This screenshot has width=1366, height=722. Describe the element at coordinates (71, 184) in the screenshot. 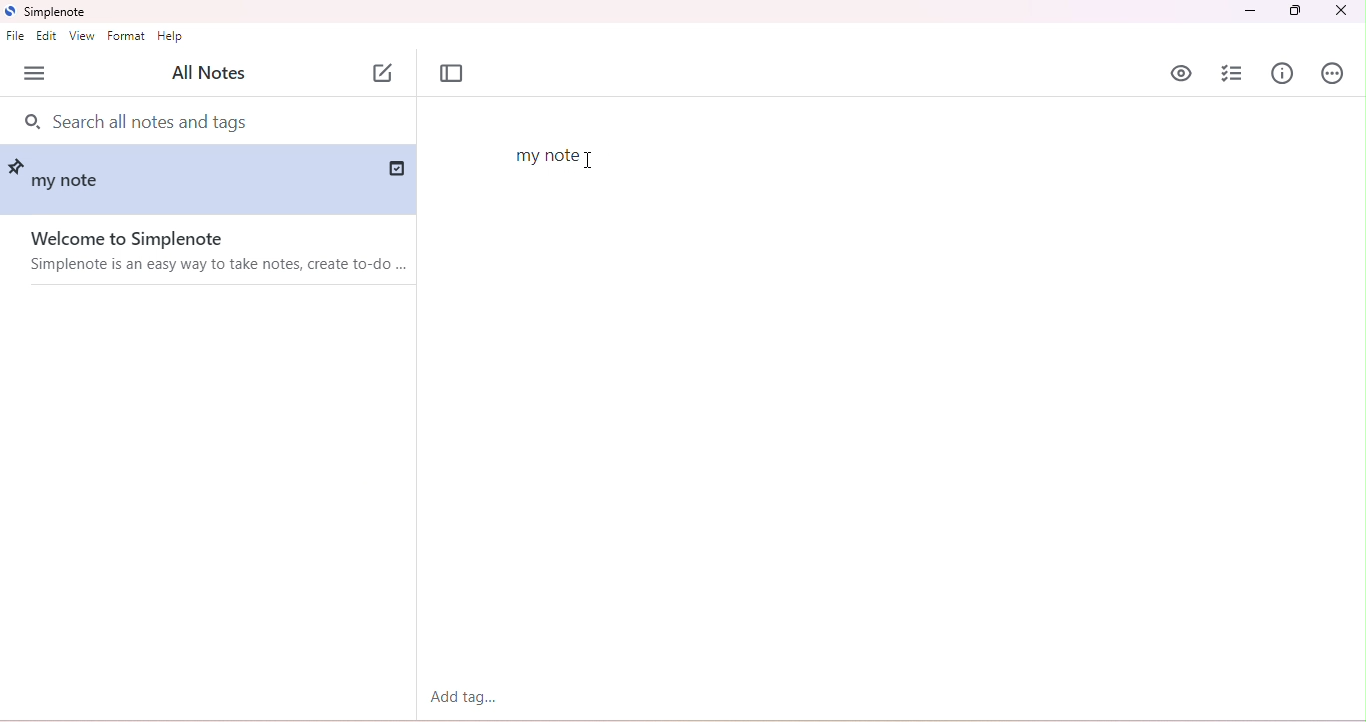

I see `my note` at that location.